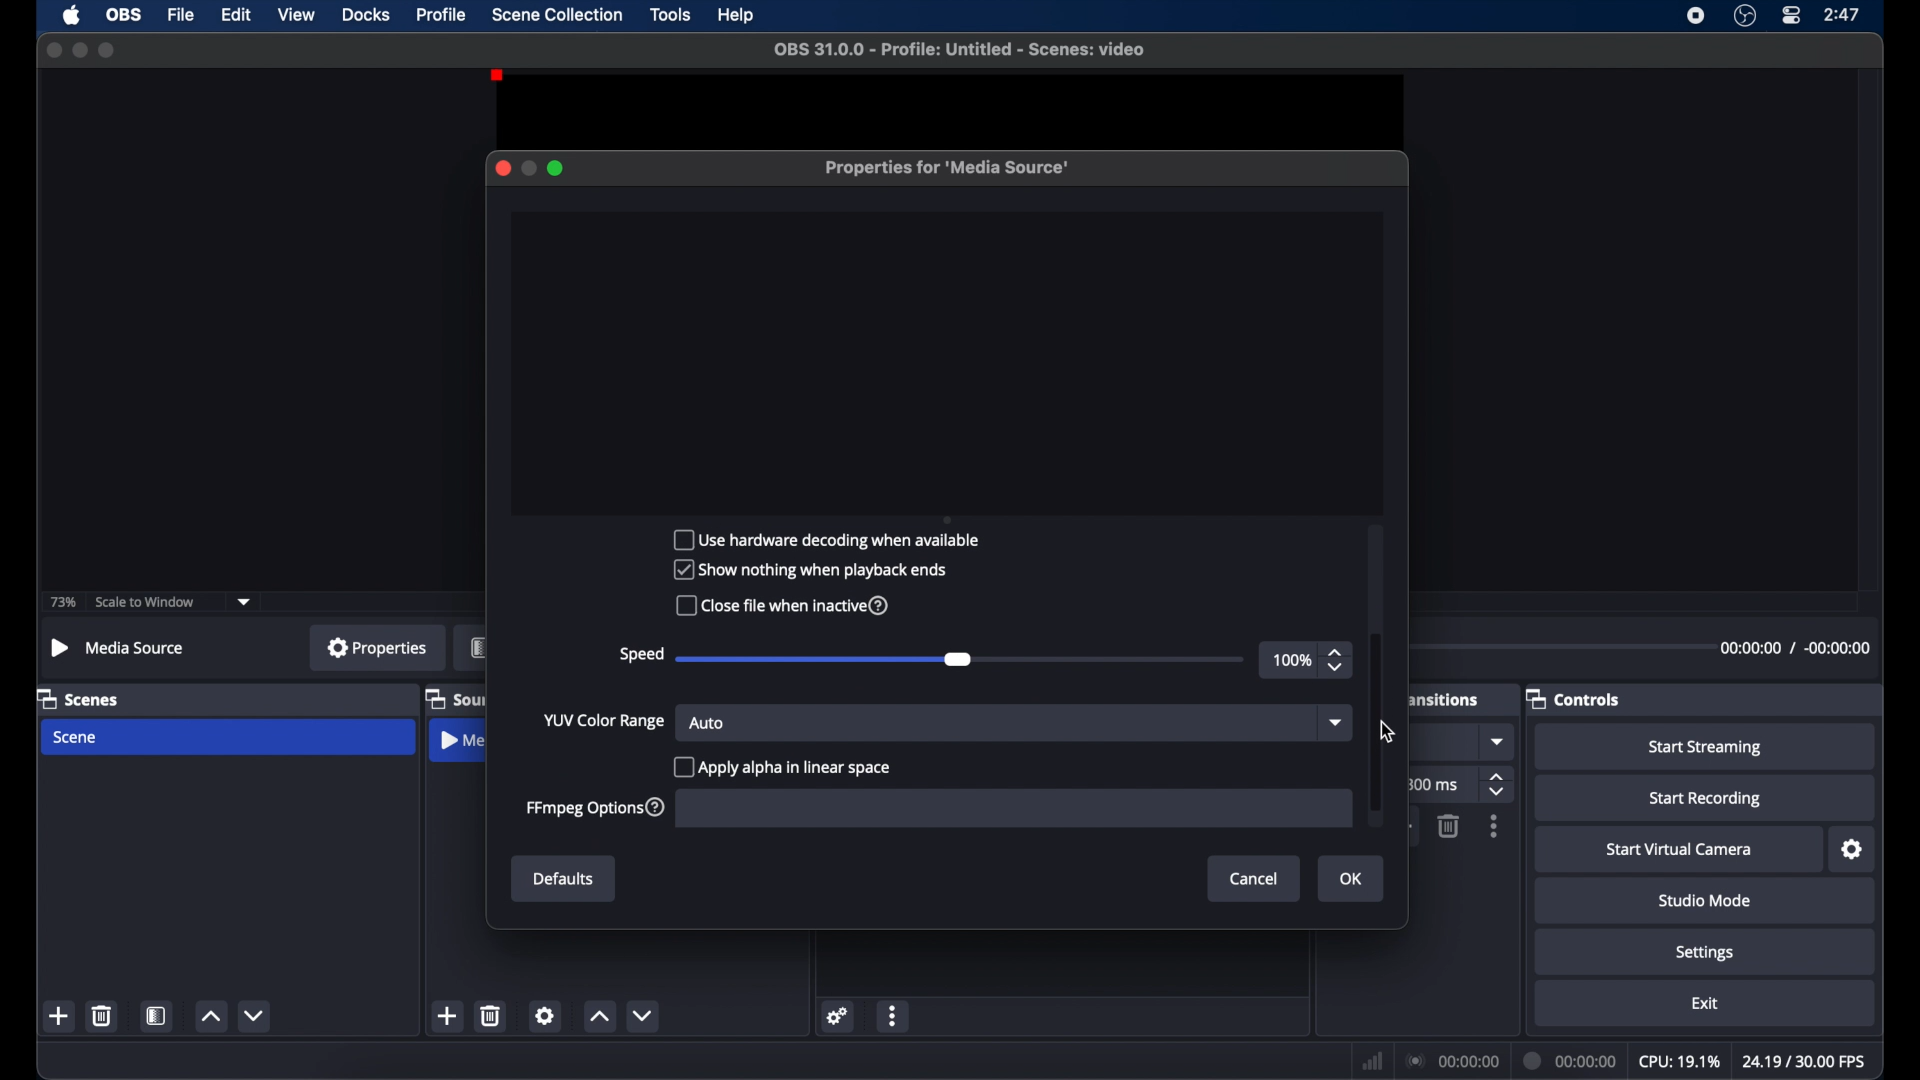 This screenshot has width=1920, height=1080. Describe the element at coordinates (72, 15) in the screenshot. I see `apple icon` at that location.